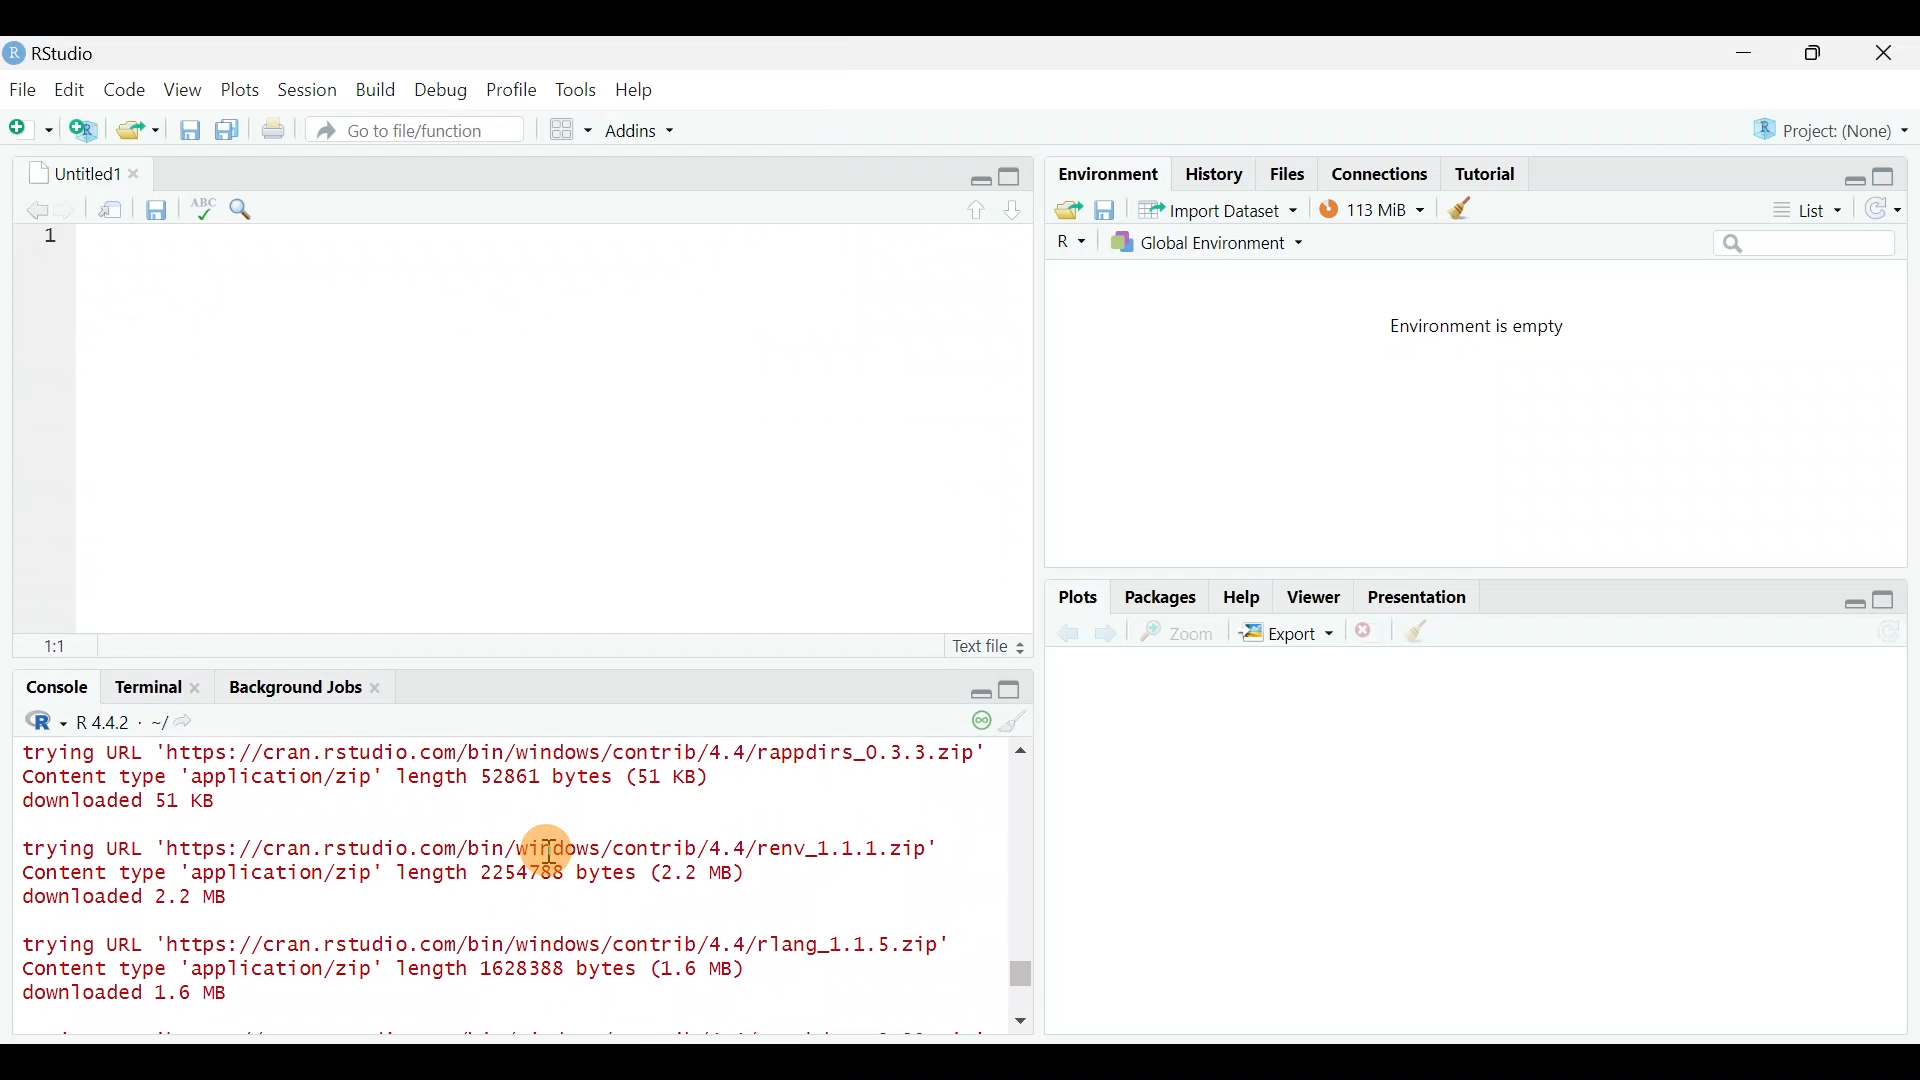  I want to click on * Import Dataset *, so click(1212, 210).